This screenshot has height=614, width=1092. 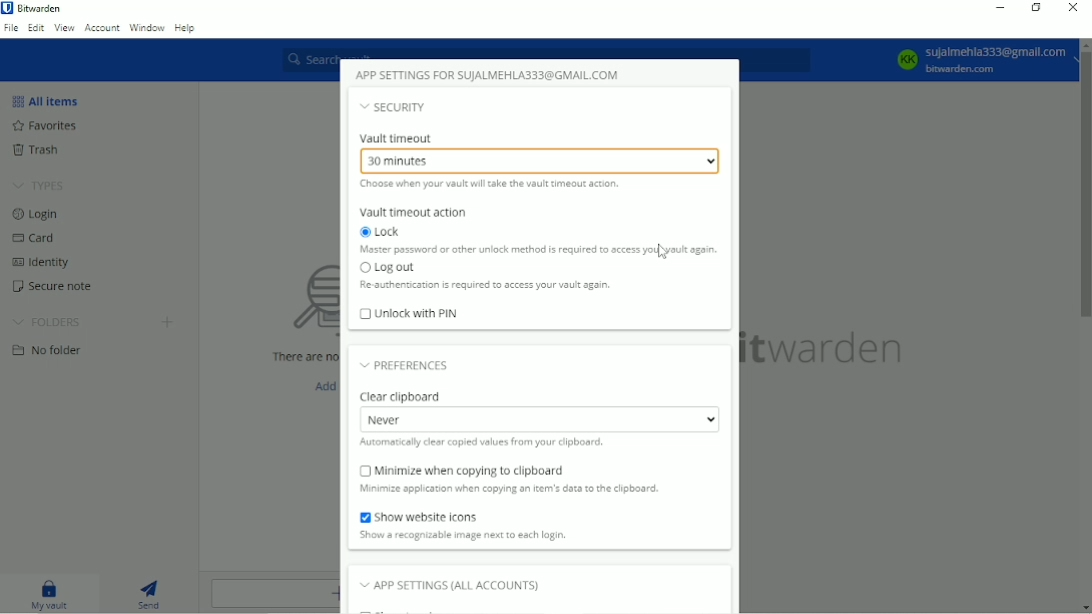 I want to click on Edit, so click(x=36, y=29).